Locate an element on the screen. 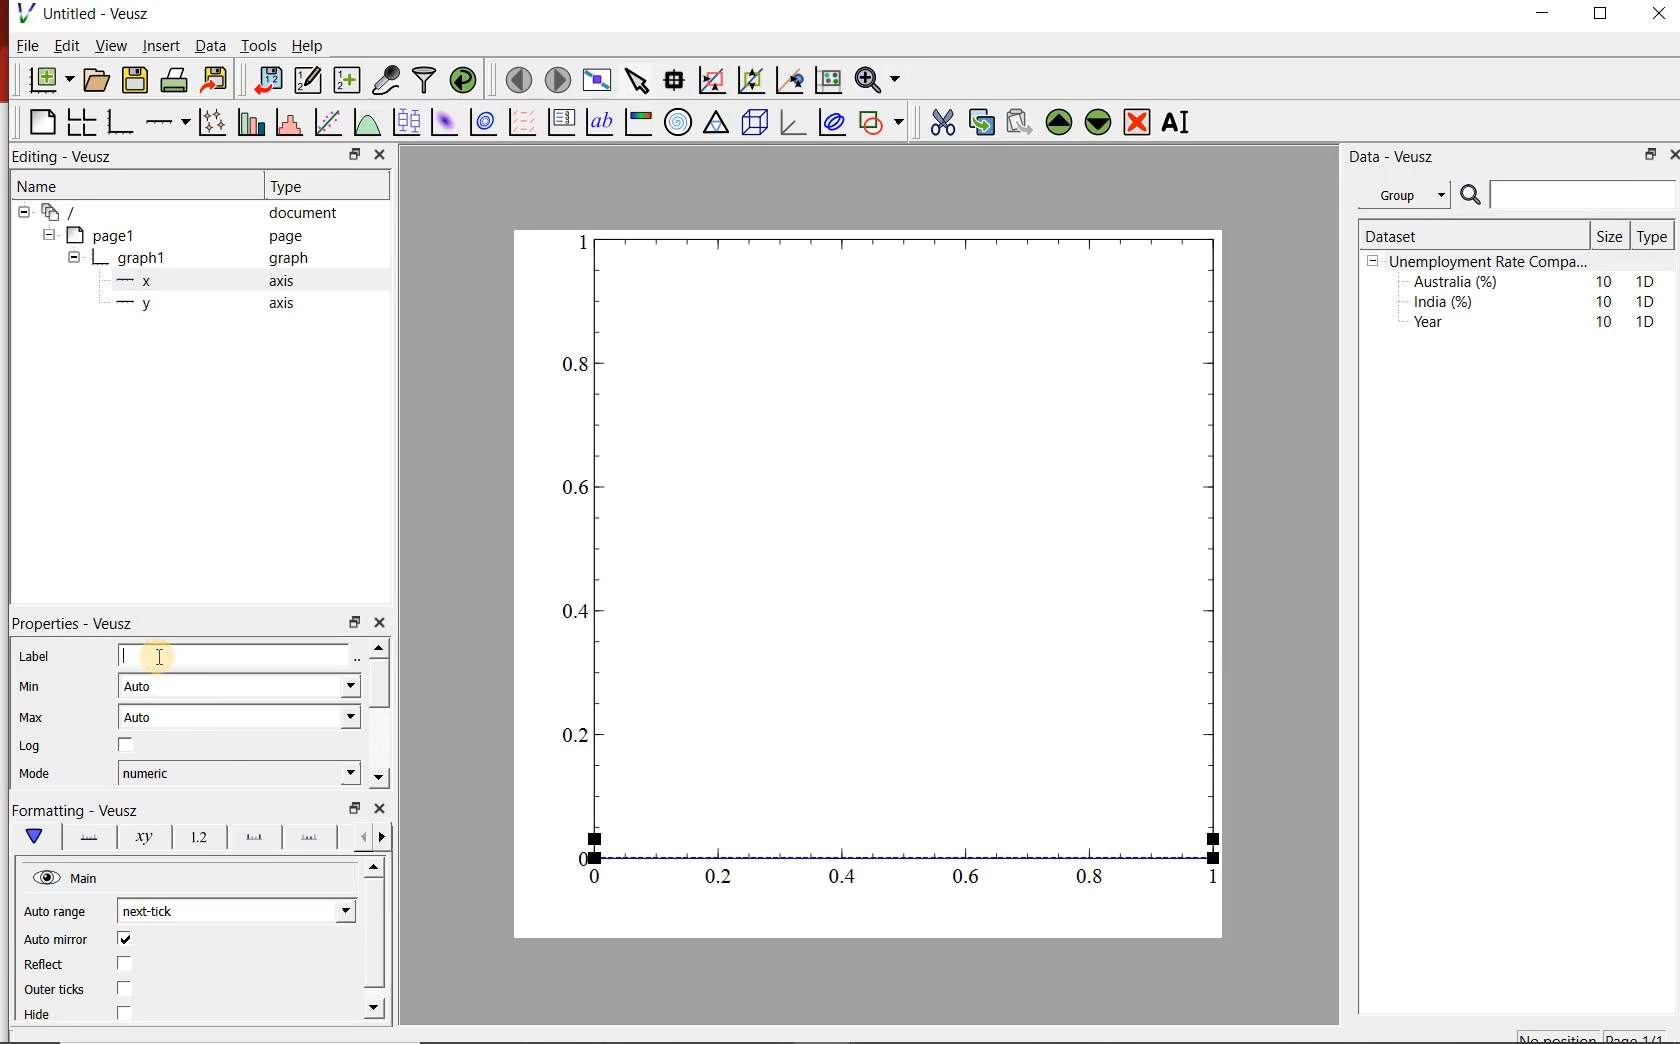 The width and height of the screenshot is (1680, 1044). checkbox is located at coordinates (128, 940).